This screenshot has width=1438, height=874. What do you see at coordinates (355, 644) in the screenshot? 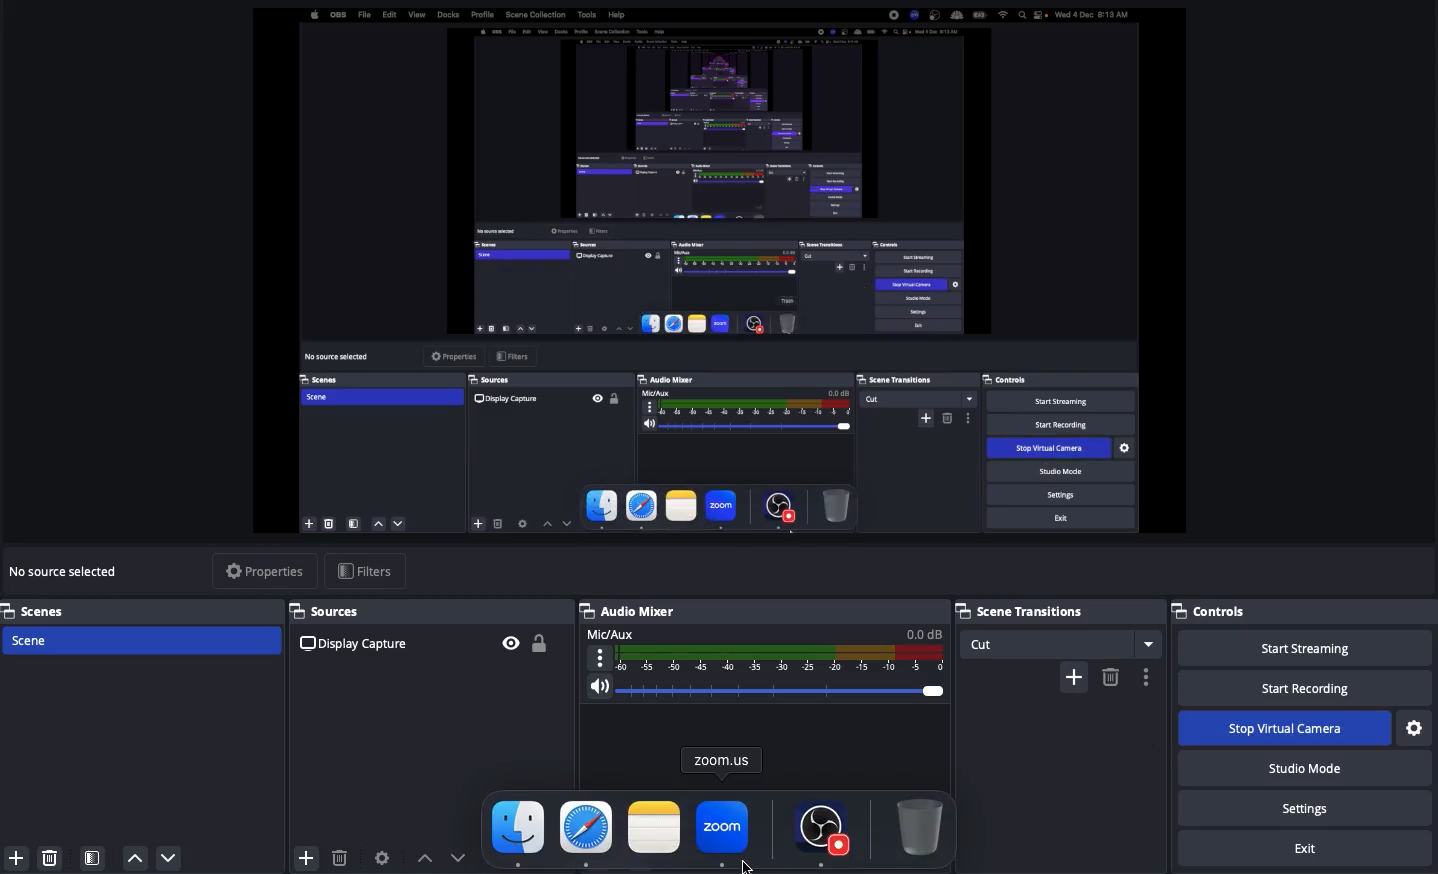
I see `Display capture` at bounding box center [355, 644].